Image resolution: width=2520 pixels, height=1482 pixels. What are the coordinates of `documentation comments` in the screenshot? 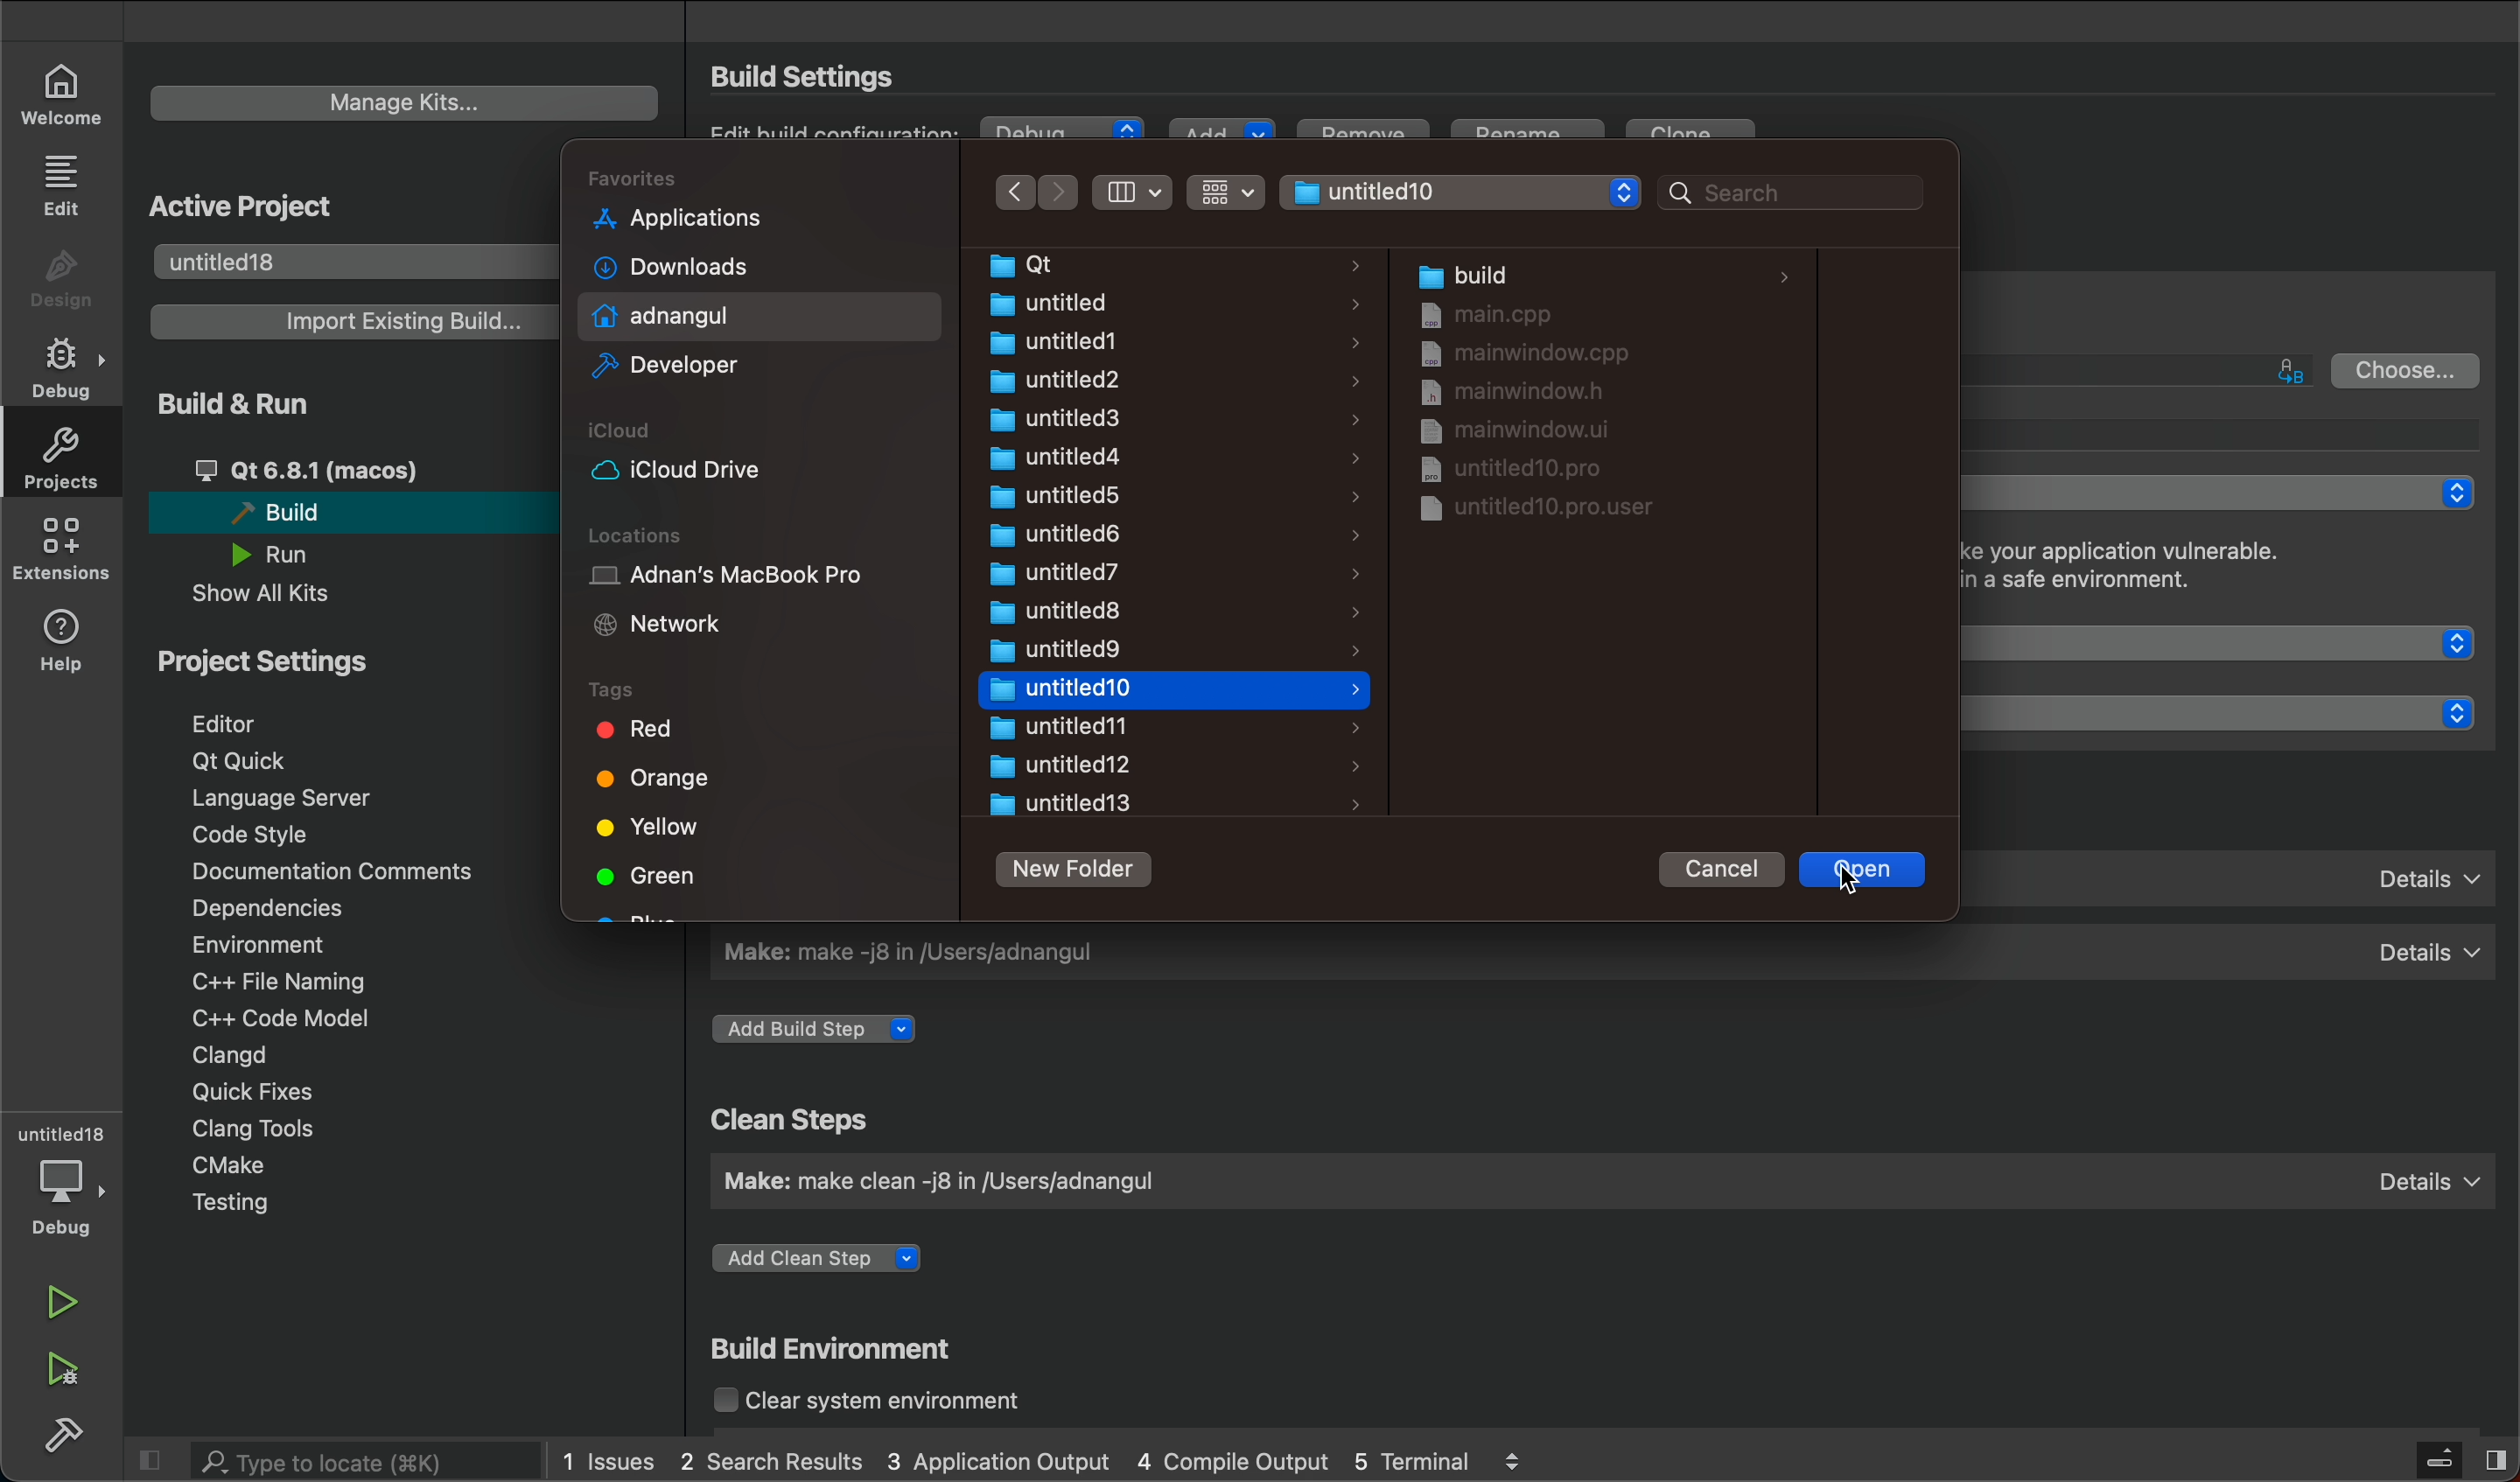 It's located at (361, 873).